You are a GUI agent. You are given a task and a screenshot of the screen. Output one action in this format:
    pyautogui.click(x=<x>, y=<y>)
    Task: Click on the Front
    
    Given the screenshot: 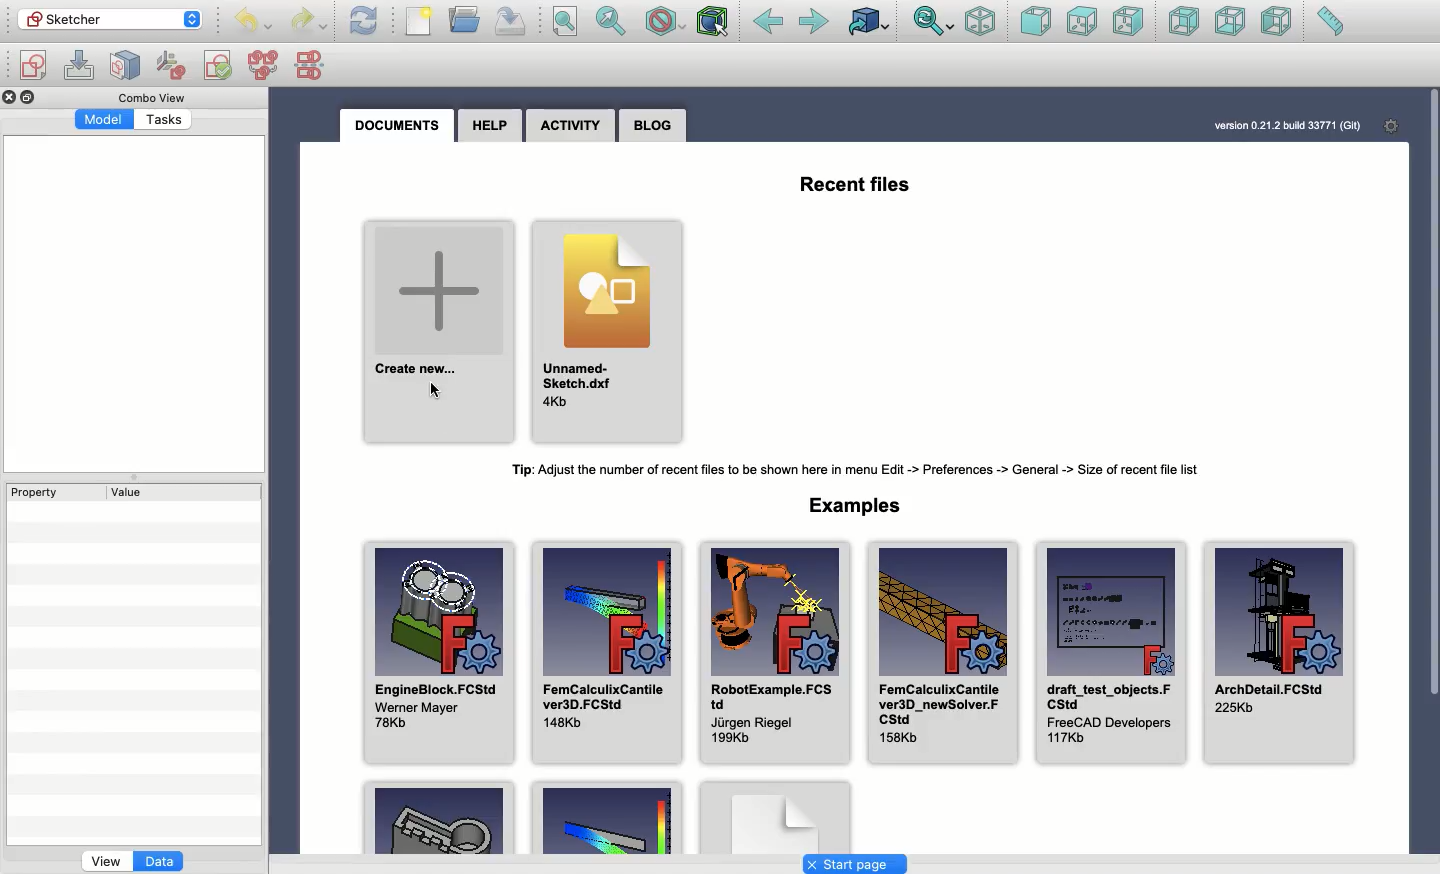 What is the action you would take?
    pyautogui.click(x=1035, y=24)
    